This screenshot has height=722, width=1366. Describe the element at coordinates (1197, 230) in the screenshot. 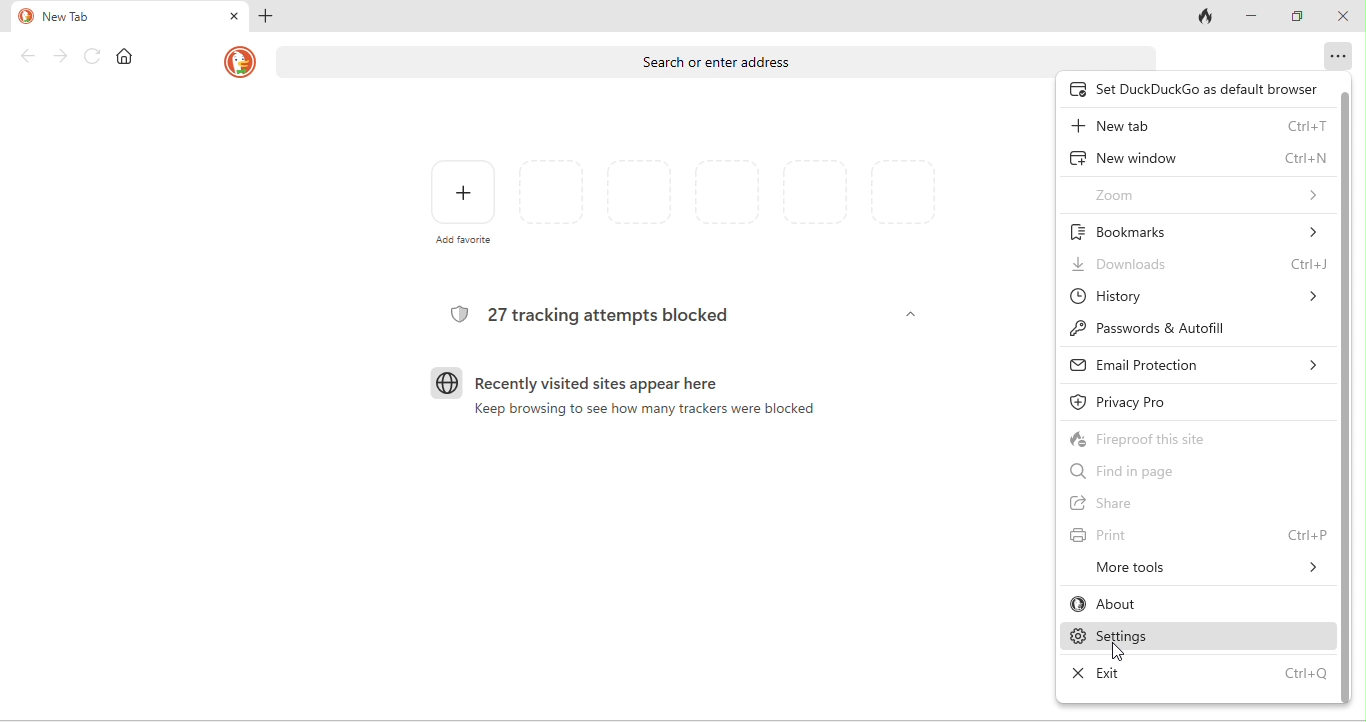

I see `bookmarks` at that location.